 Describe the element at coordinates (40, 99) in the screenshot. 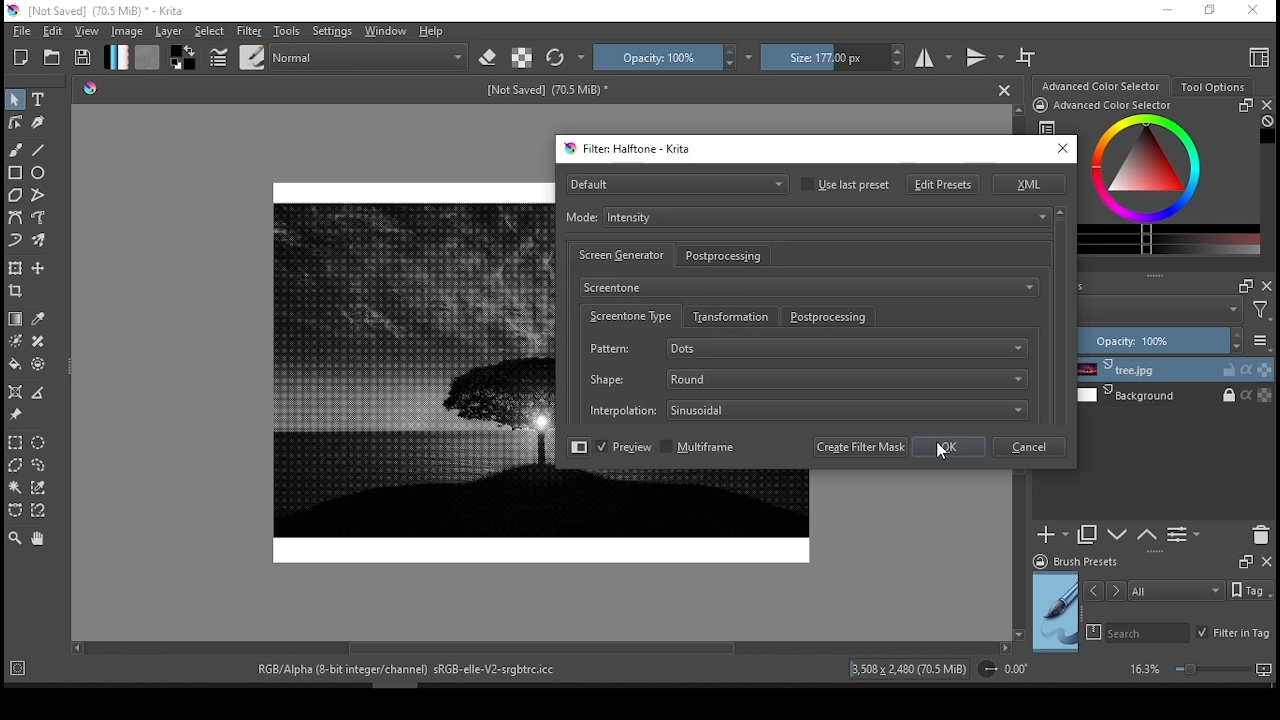

I see `text tool` at that location.